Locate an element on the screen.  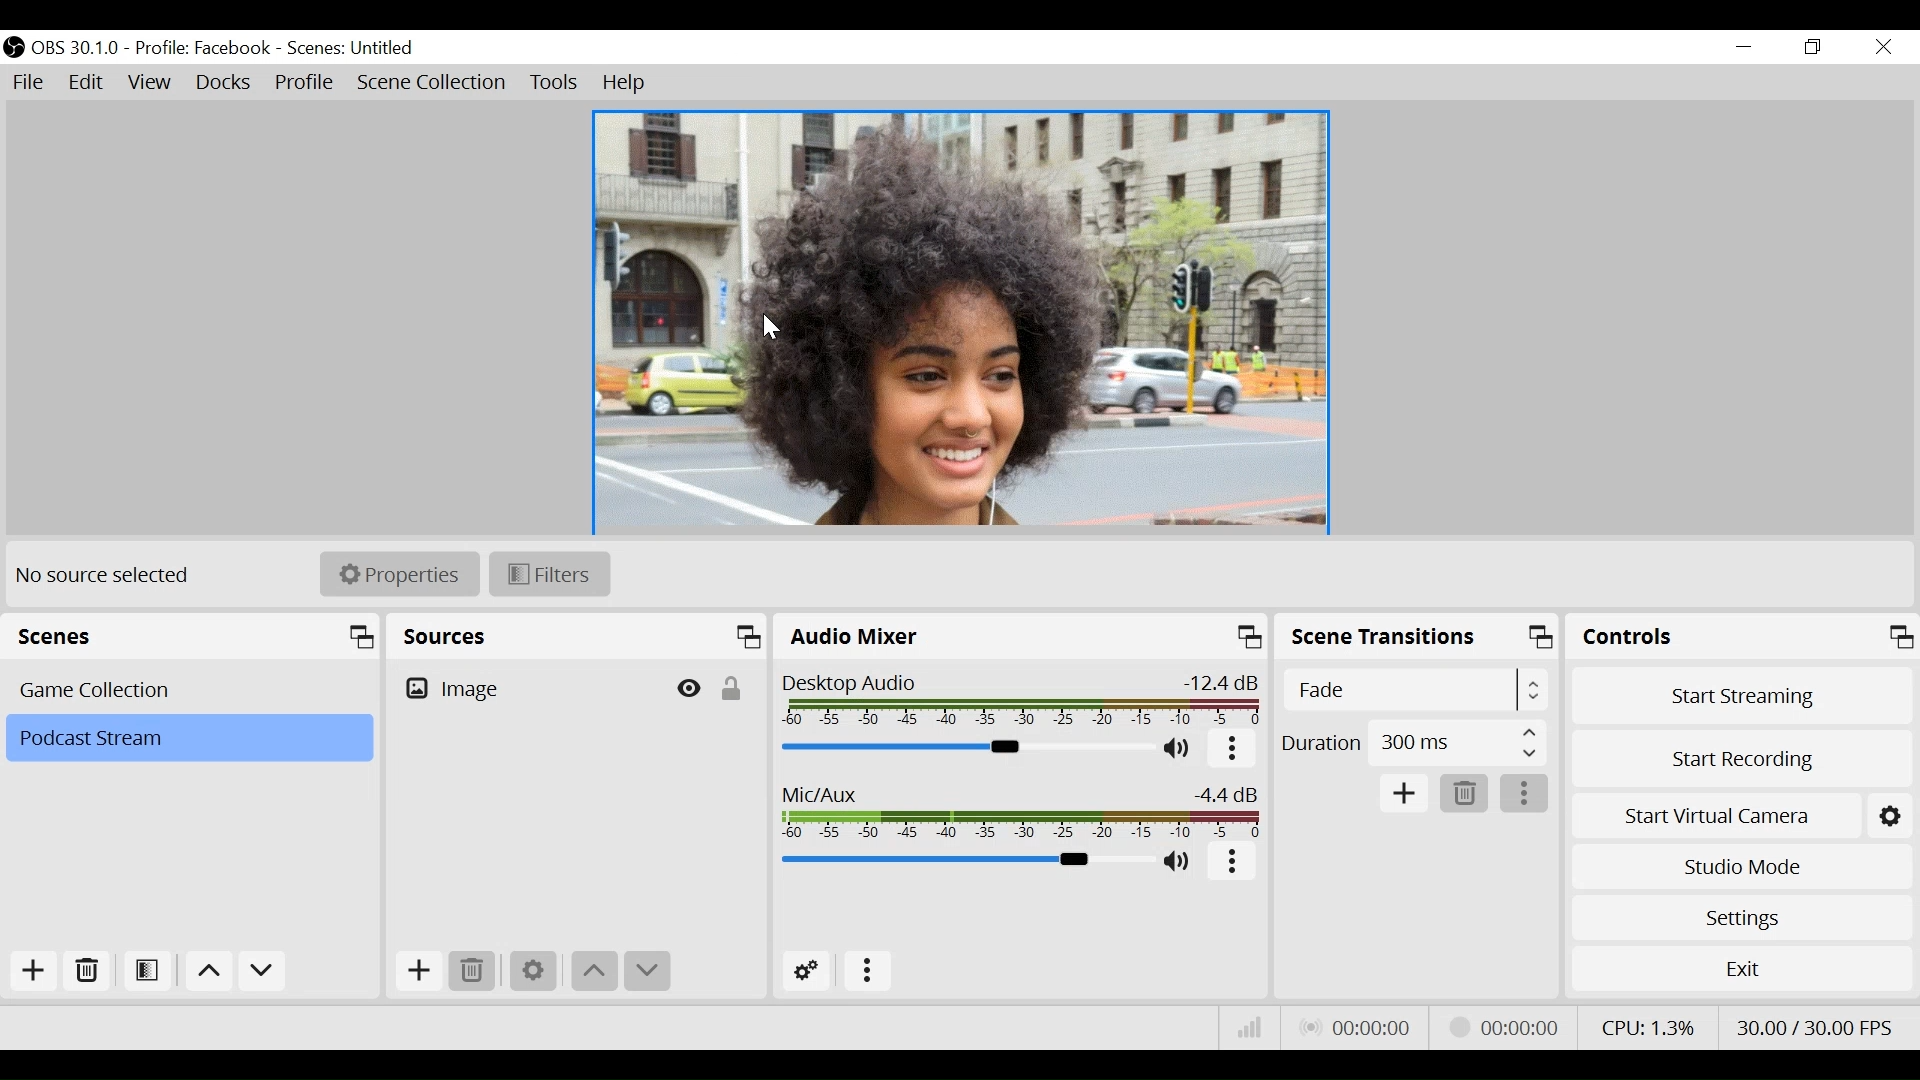
More Options is located at coordinates (868, 972).